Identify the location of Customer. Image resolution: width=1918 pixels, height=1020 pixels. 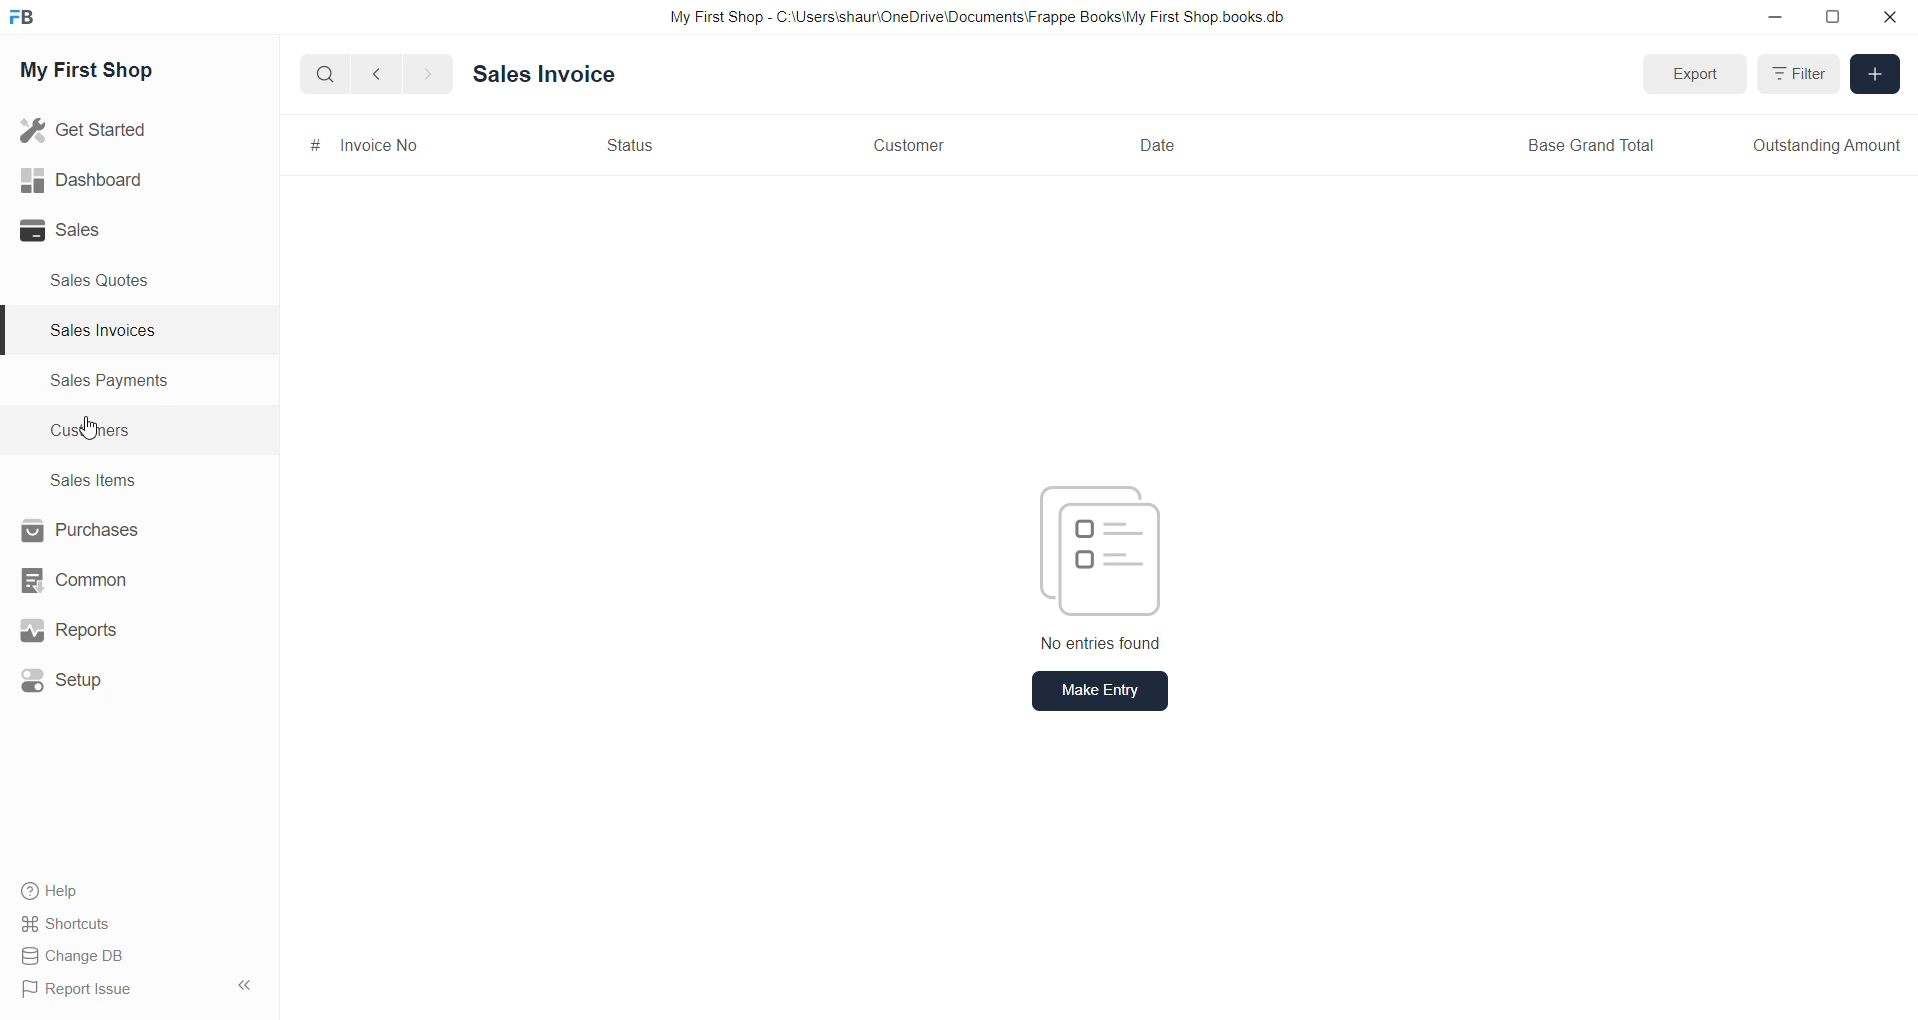
(915, 149).